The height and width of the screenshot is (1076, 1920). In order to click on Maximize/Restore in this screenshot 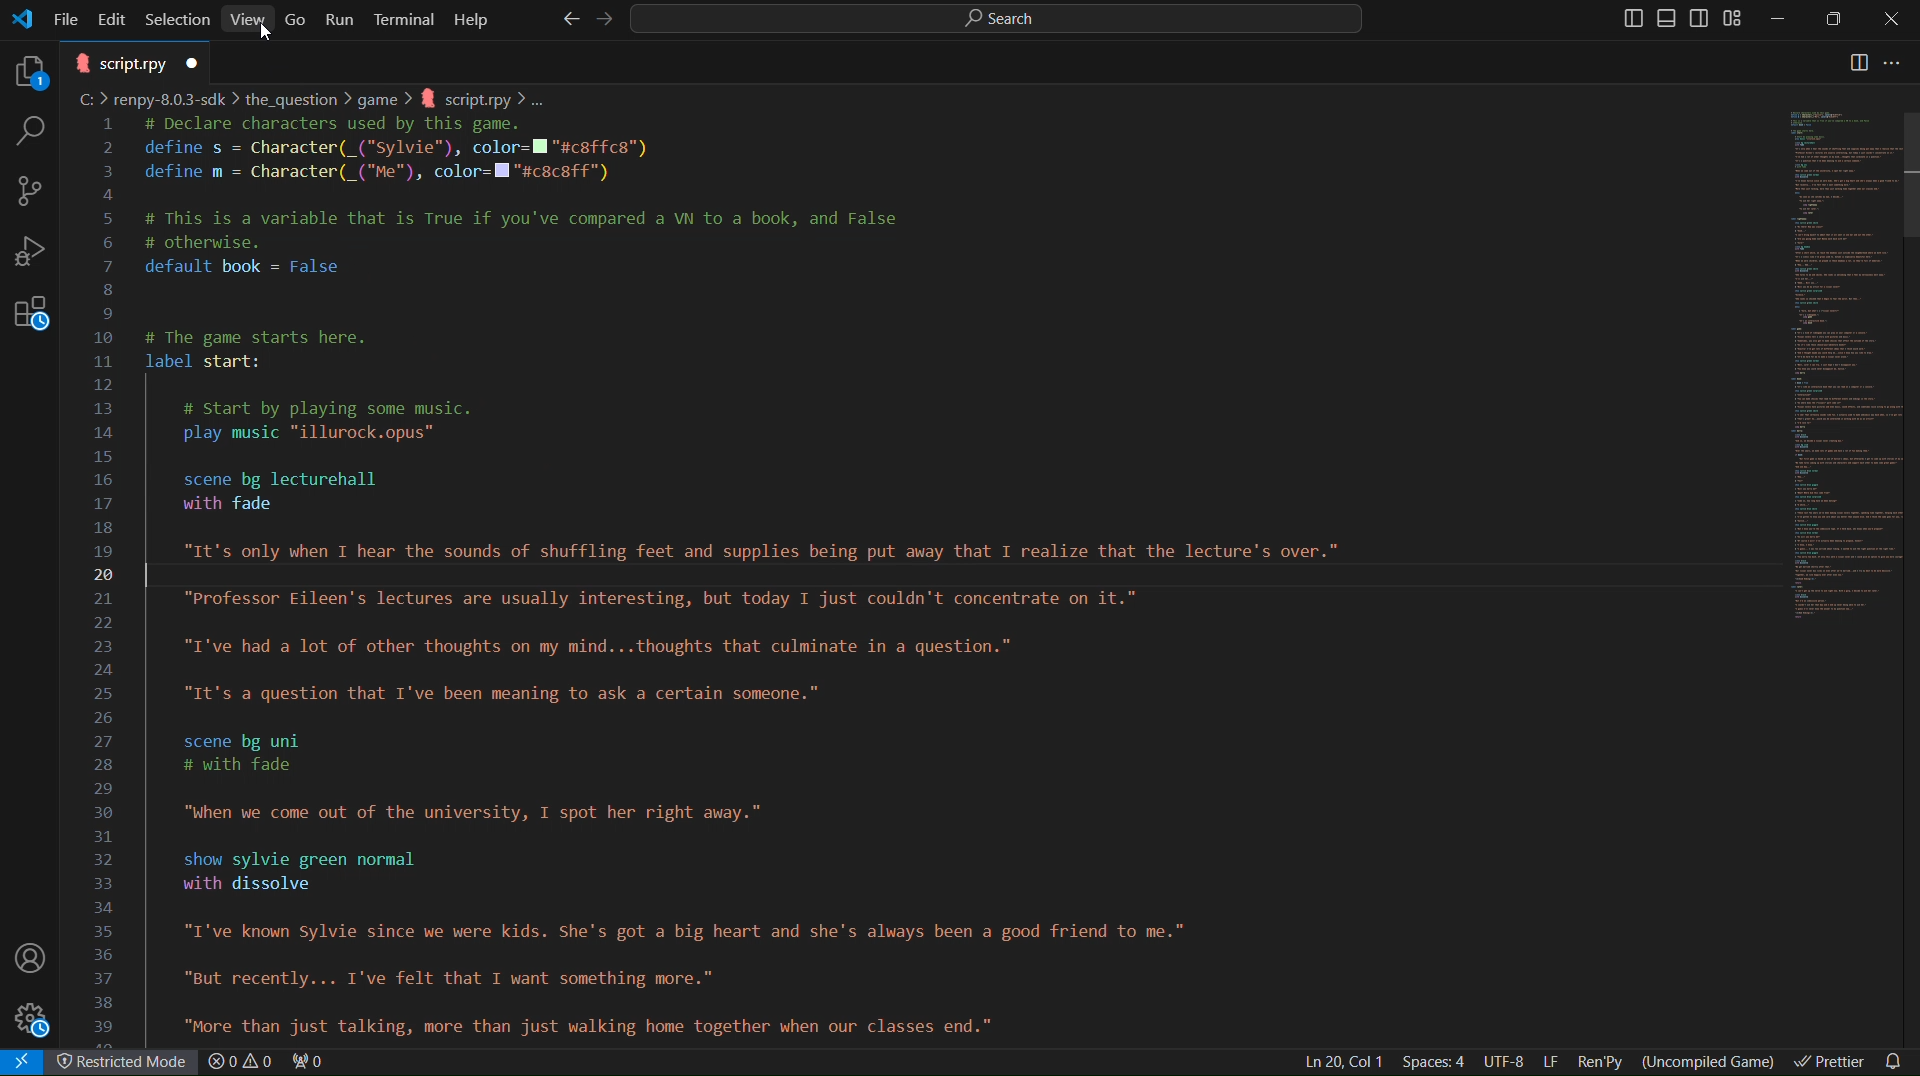, I will do `click(1836, 20)`.